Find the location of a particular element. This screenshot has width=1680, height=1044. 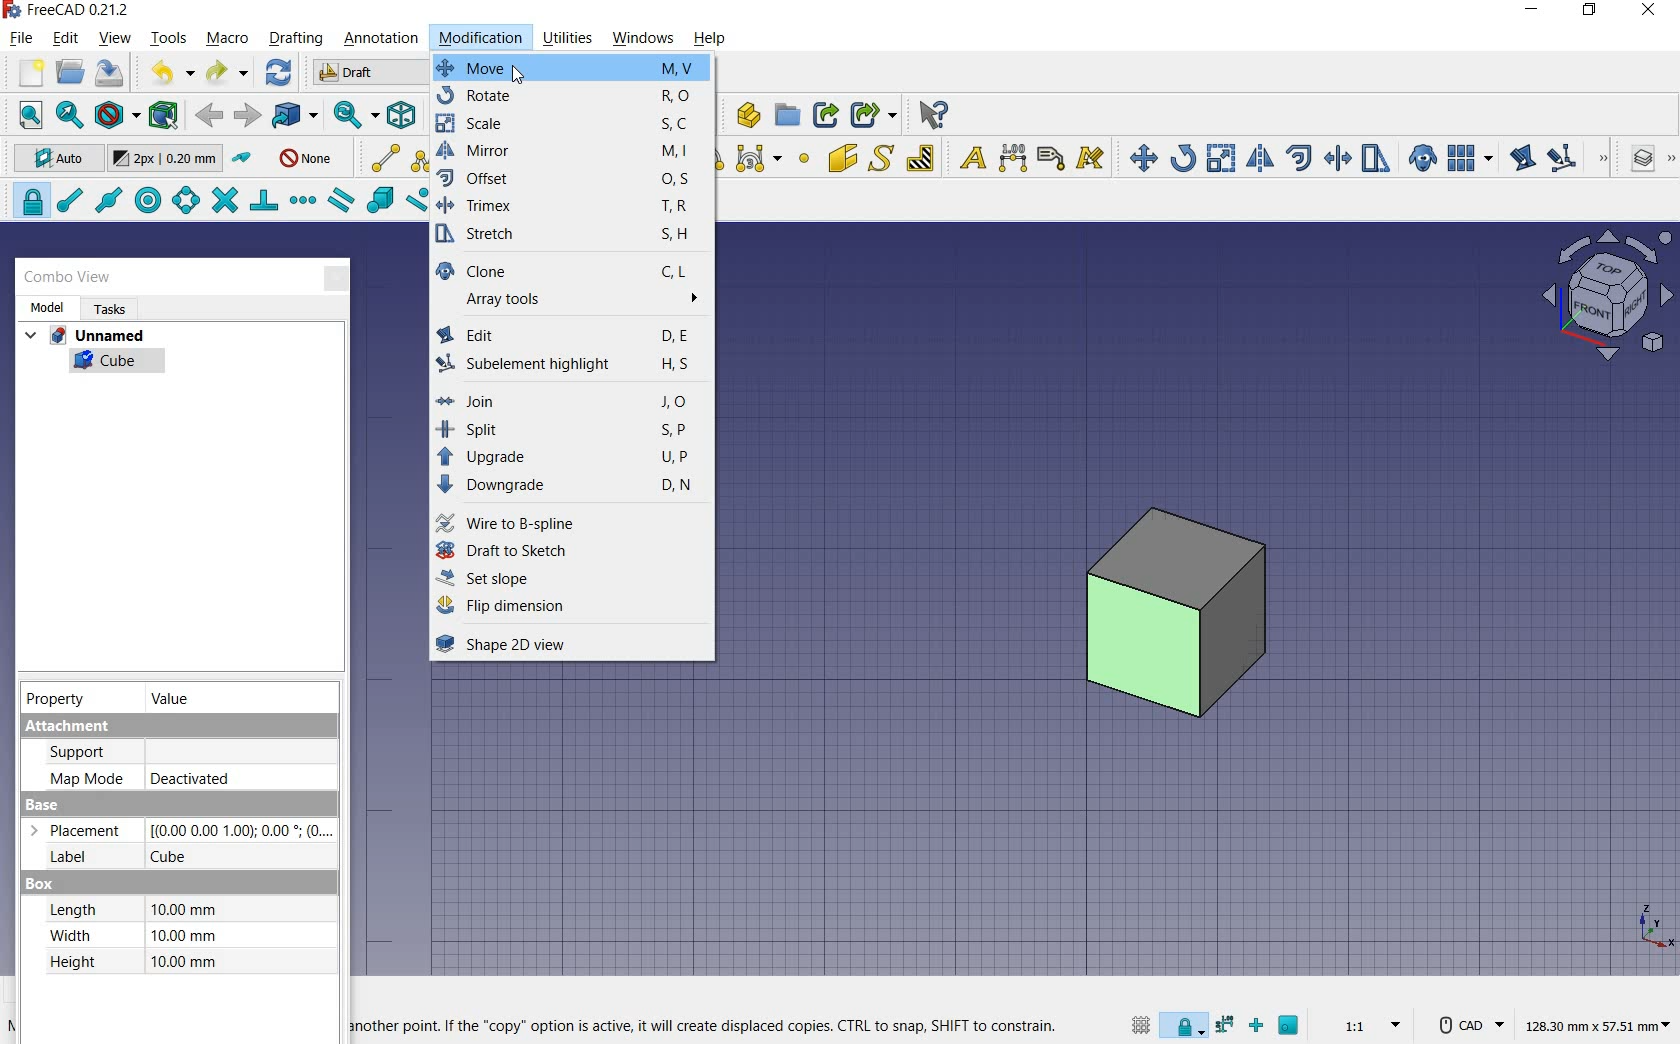

write to B-spline is located at coordinates (569, 522).